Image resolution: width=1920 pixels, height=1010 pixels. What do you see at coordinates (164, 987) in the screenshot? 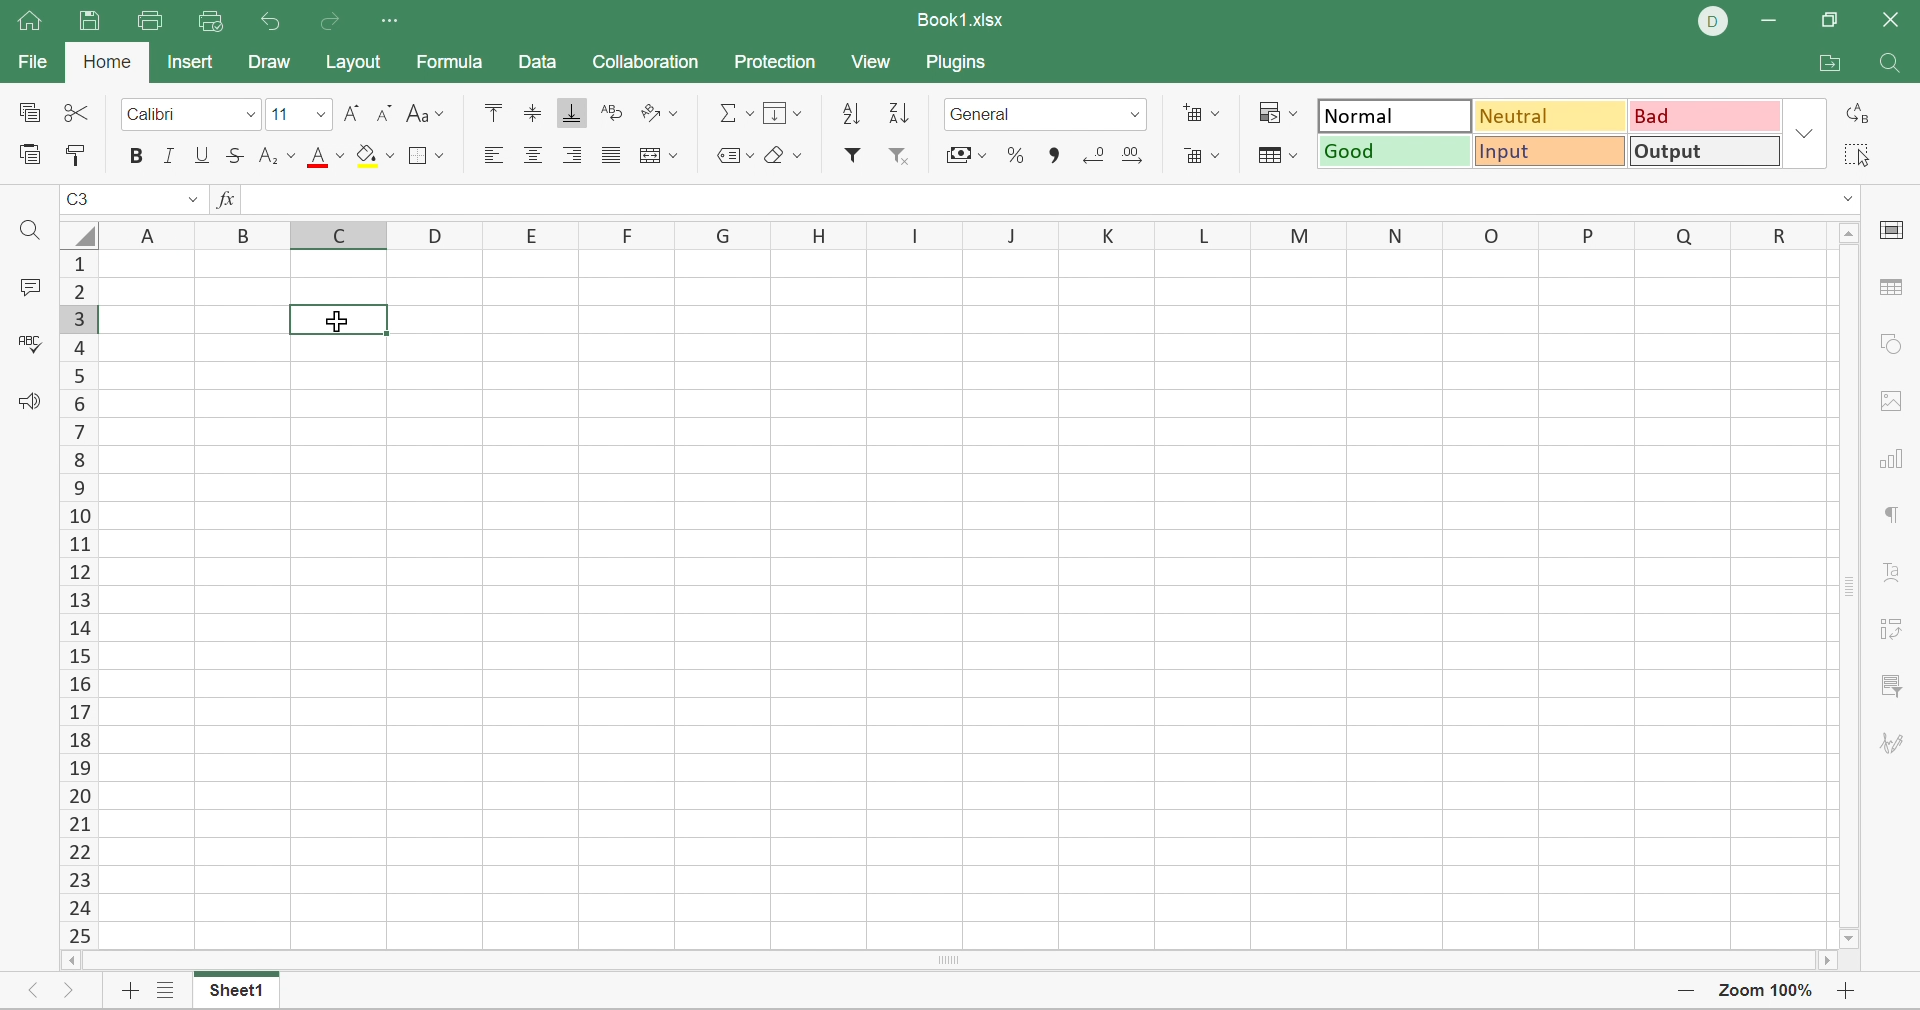
I see `List of sheets` at bounding box center [164, 987].